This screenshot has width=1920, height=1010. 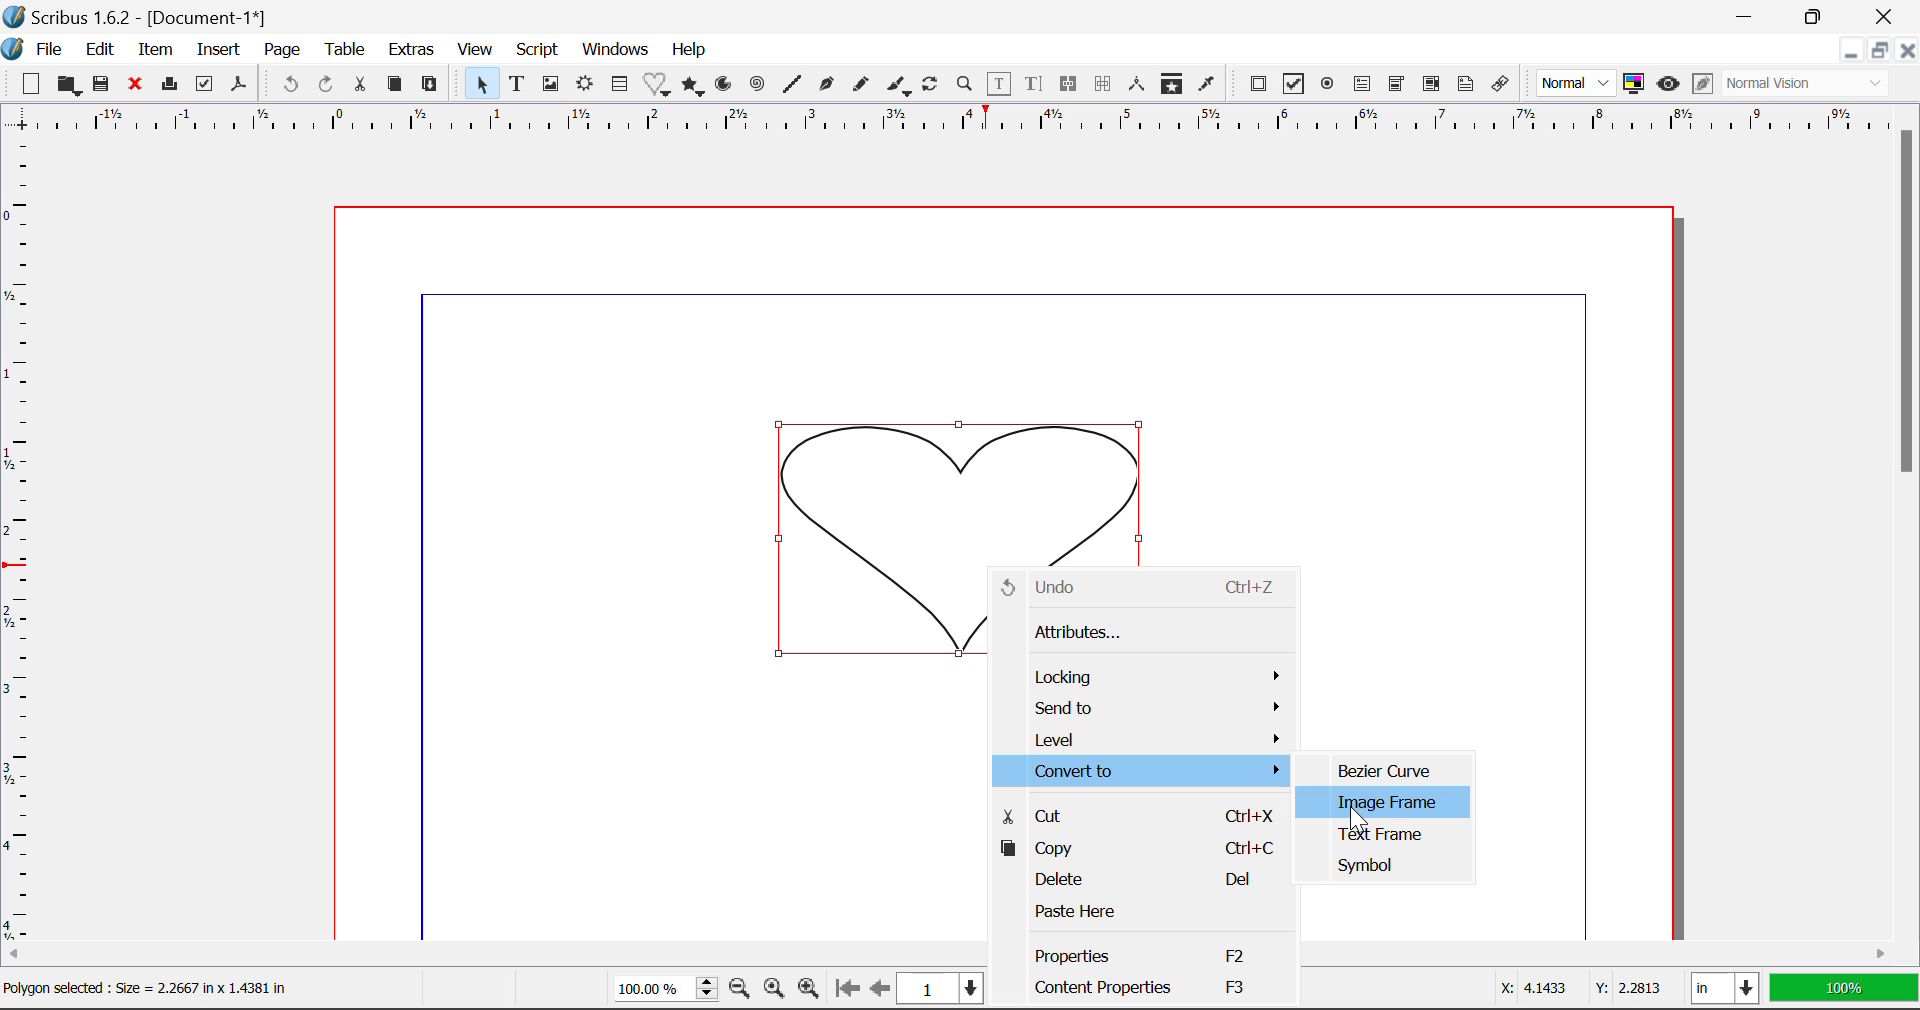 What do you see at coordinates (881, 990) in the screenshot?
I see `Previous` at bounding box center [881, 990].